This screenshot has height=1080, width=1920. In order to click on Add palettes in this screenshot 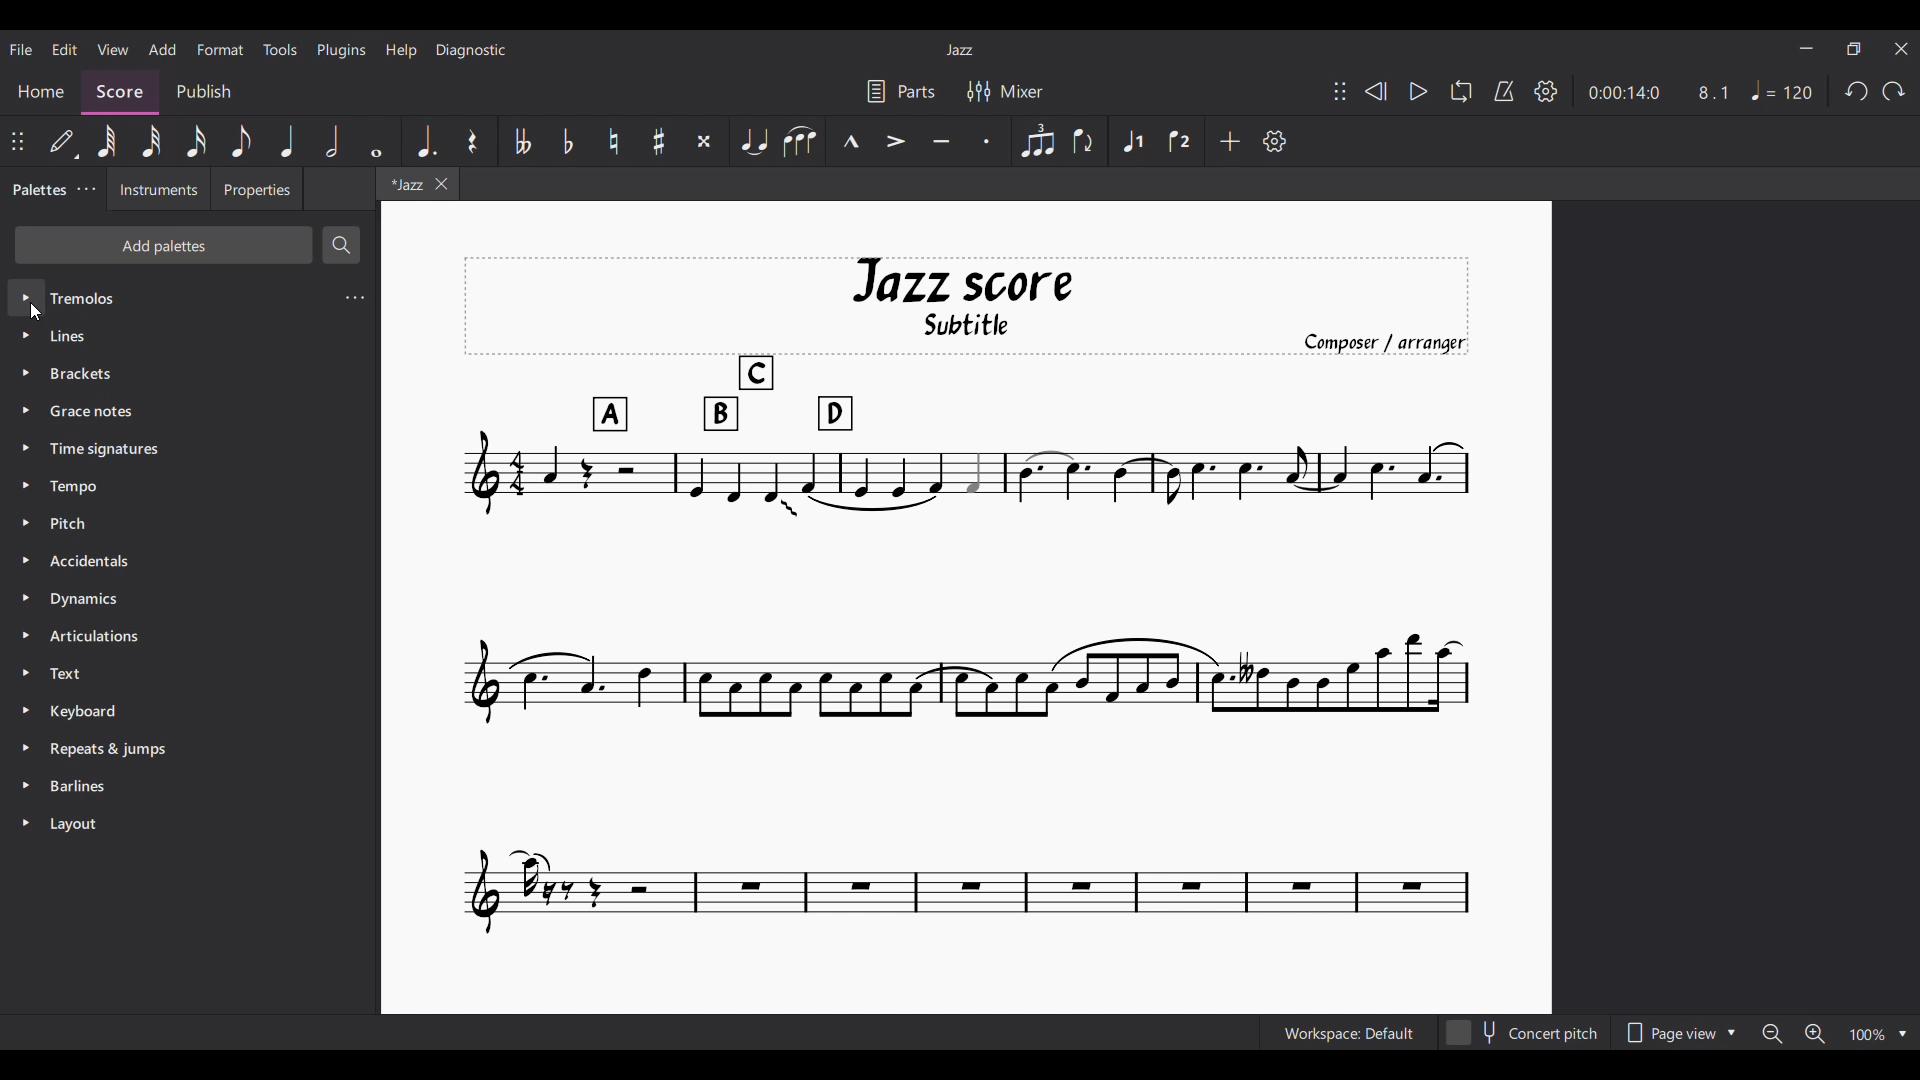, I will do `click(163, 245)`.